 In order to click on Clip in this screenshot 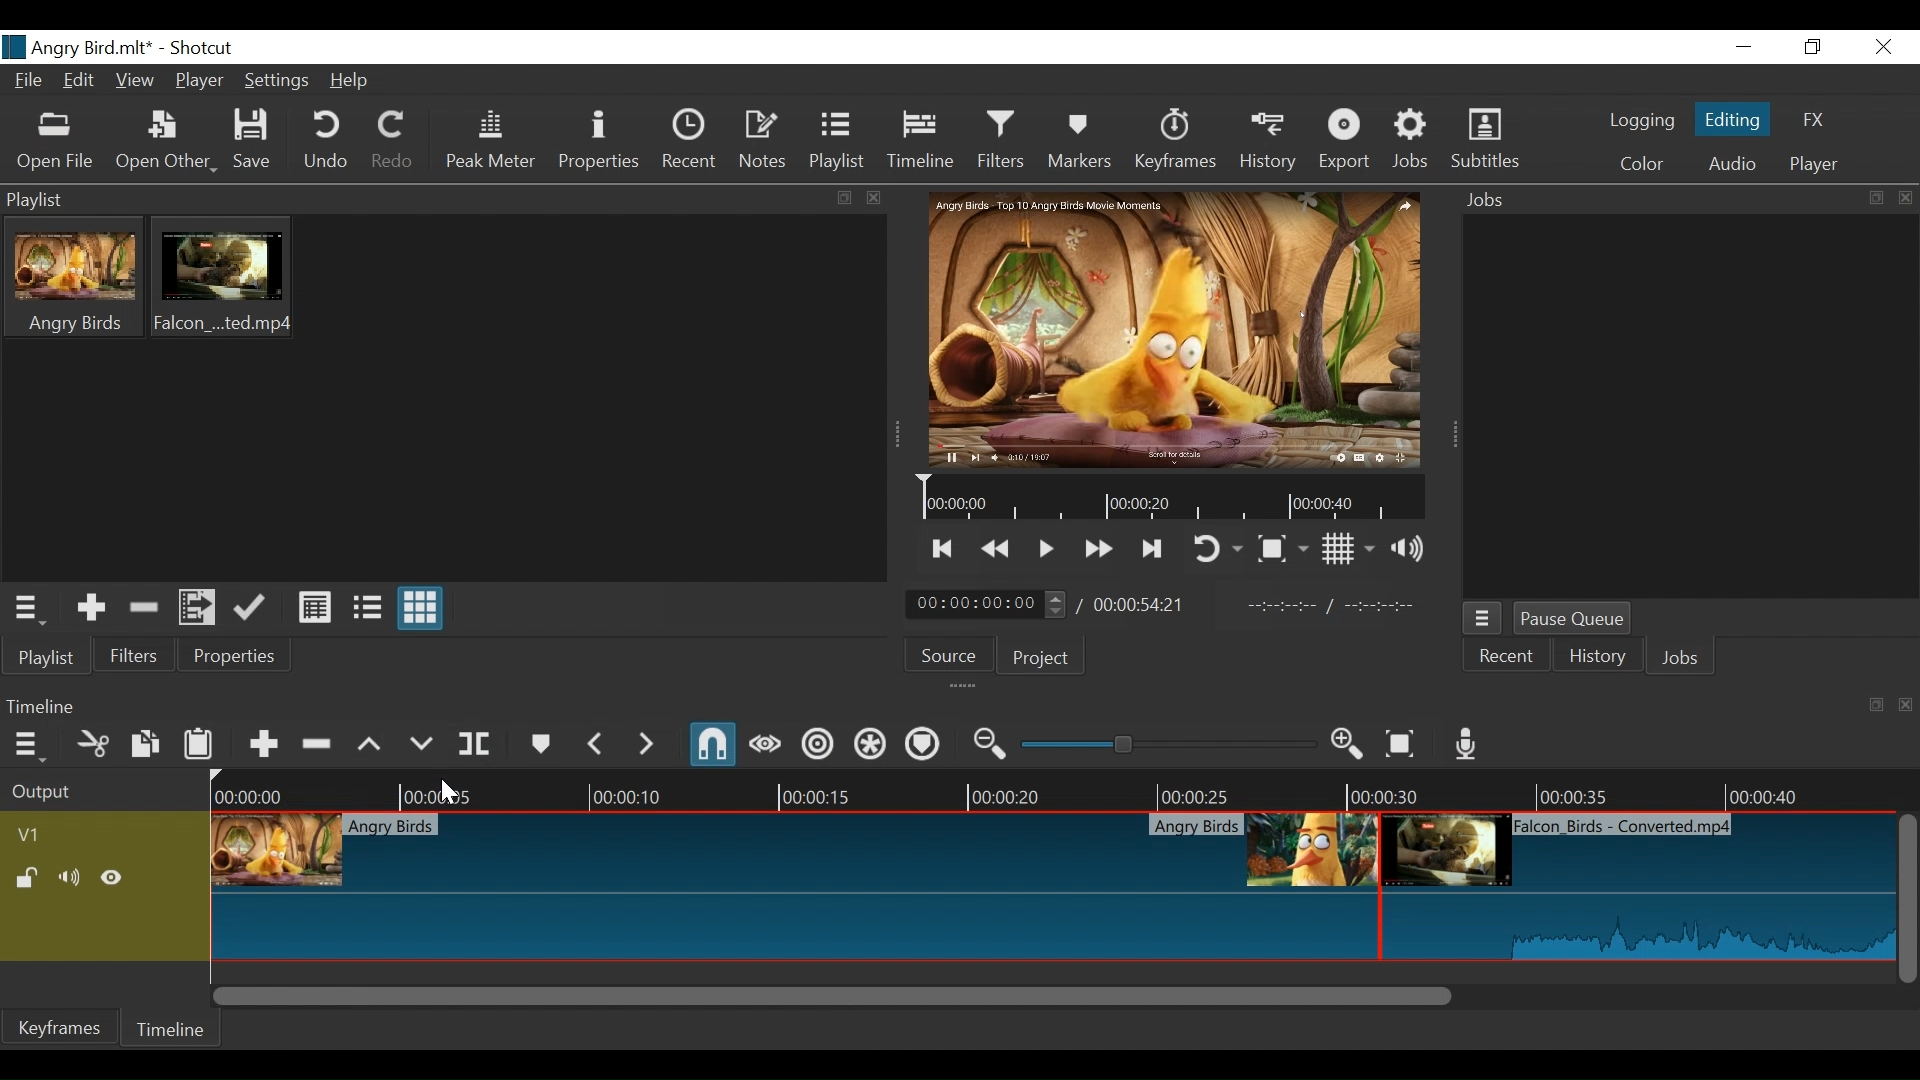, I will do `click(223, 276)`.